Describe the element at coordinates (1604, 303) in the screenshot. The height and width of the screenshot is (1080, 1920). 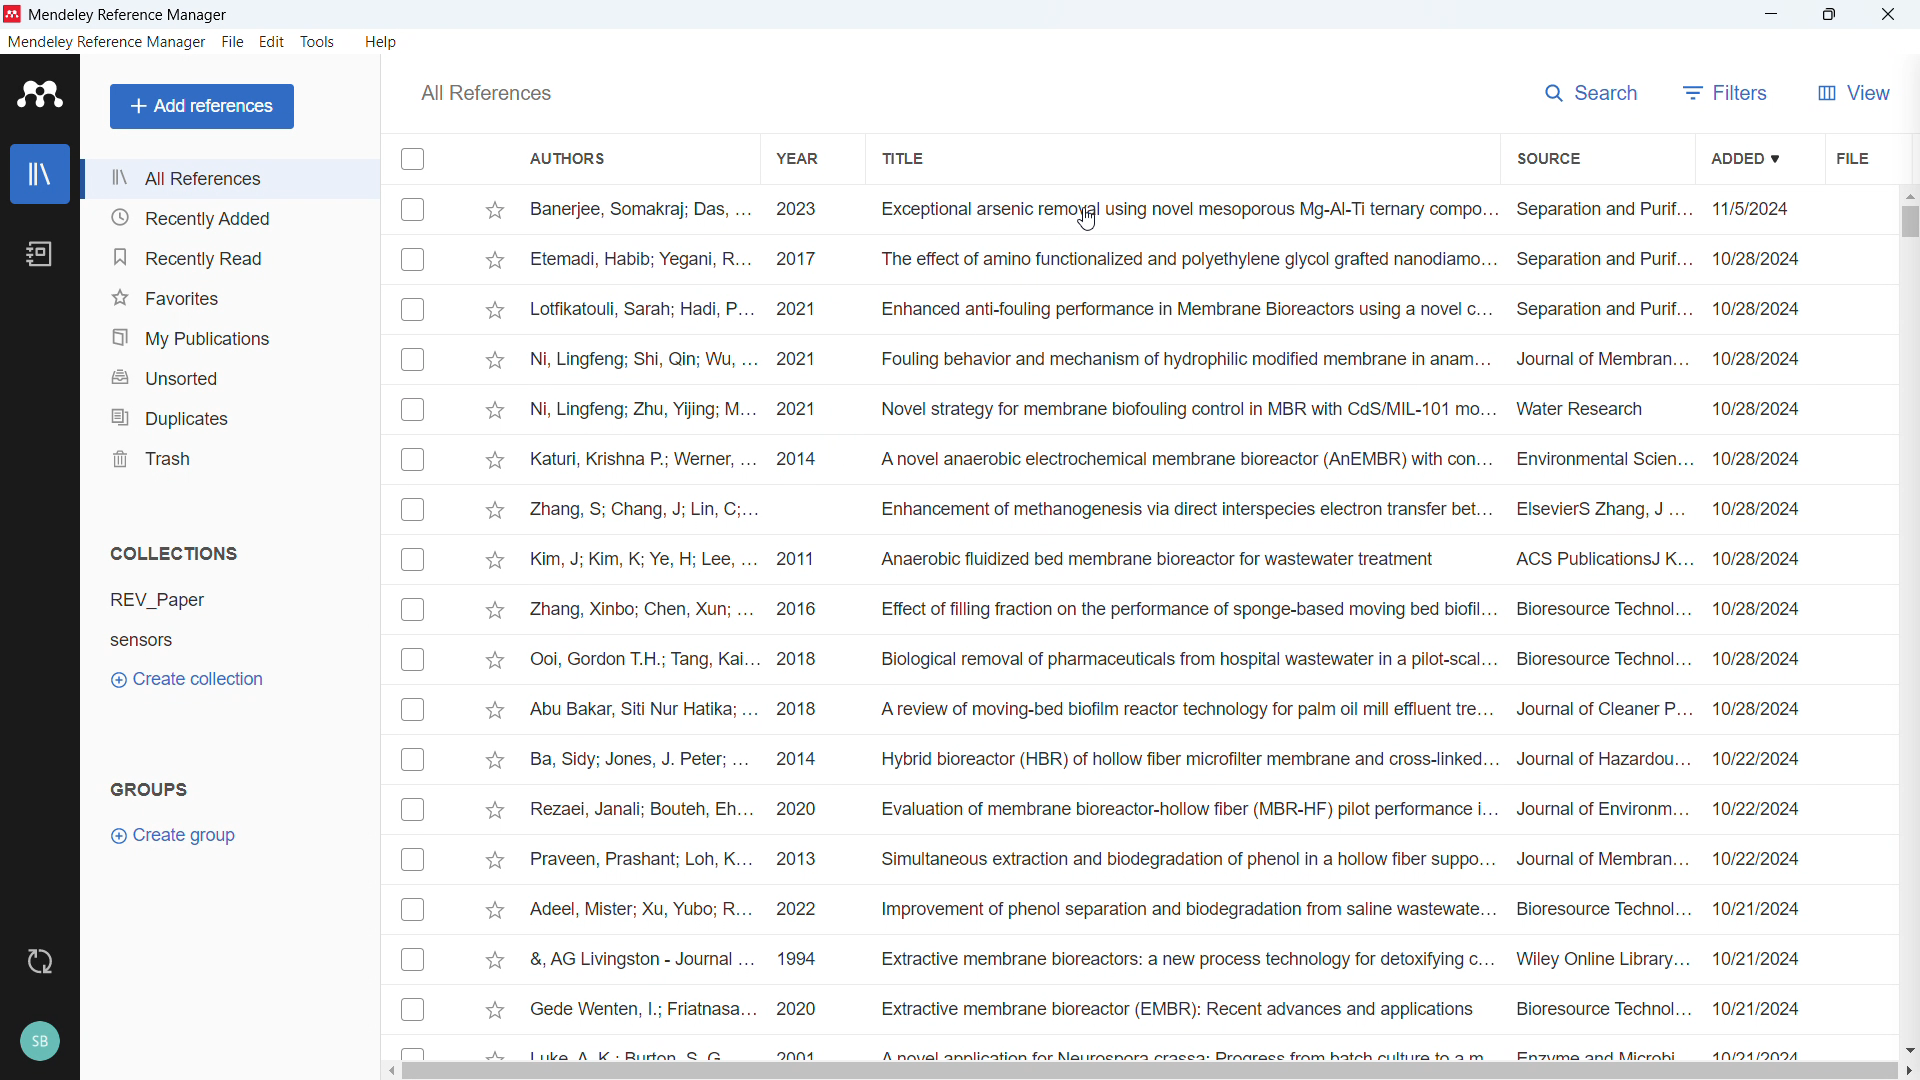
I see `separation and purif..` at that location.